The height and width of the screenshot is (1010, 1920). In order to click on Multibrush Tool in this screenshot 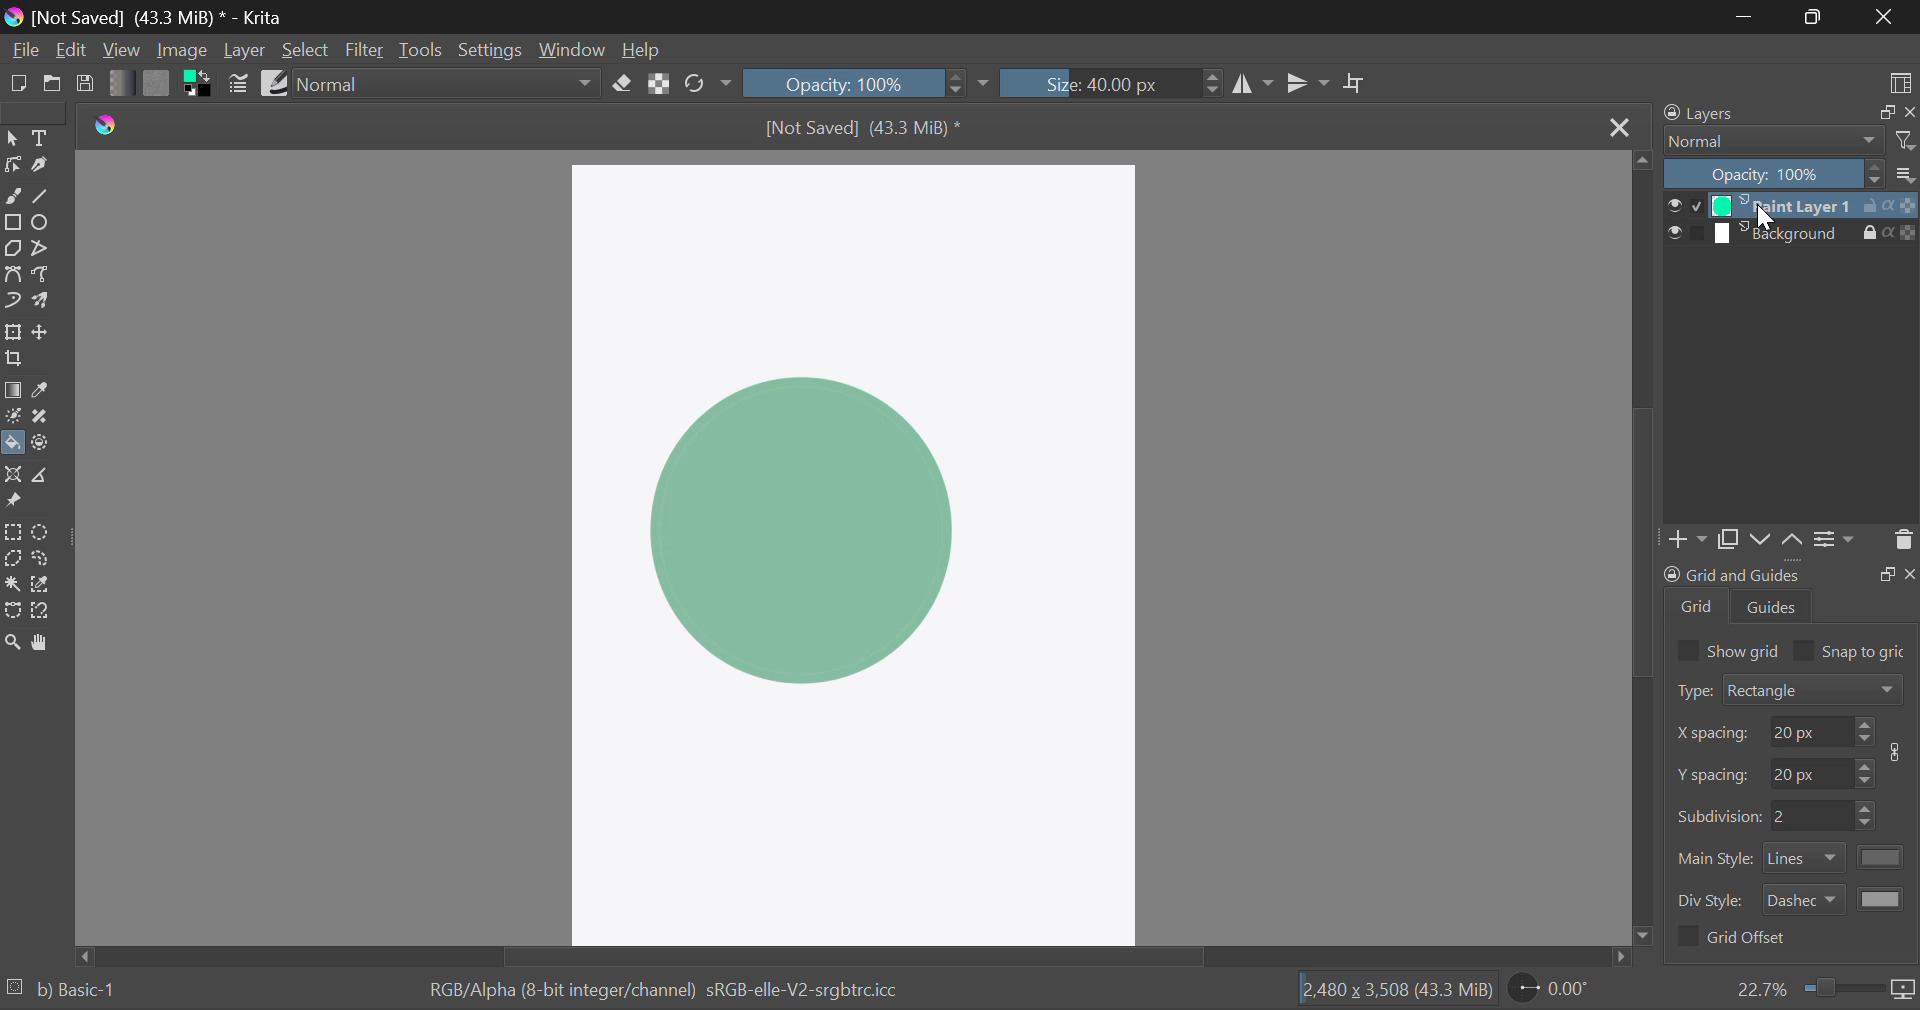, I will do `click(44, 302)`.